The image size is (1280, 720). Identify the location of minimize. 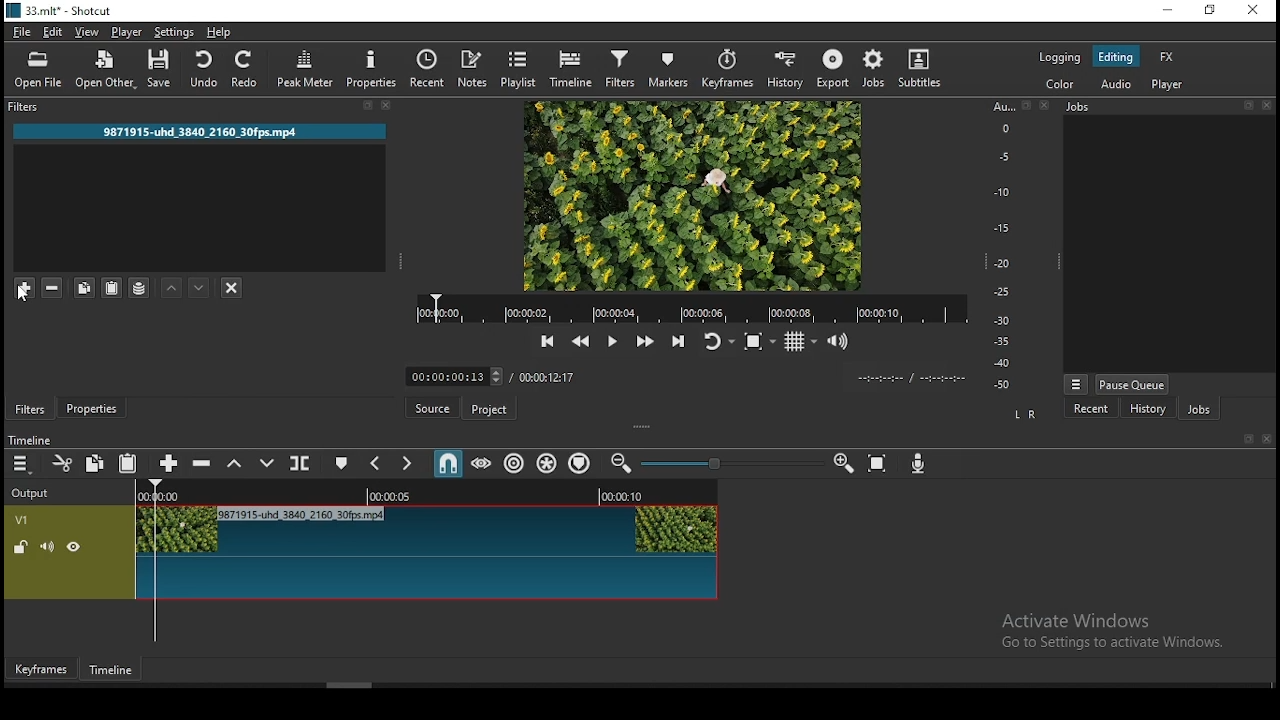
(1171, 11).